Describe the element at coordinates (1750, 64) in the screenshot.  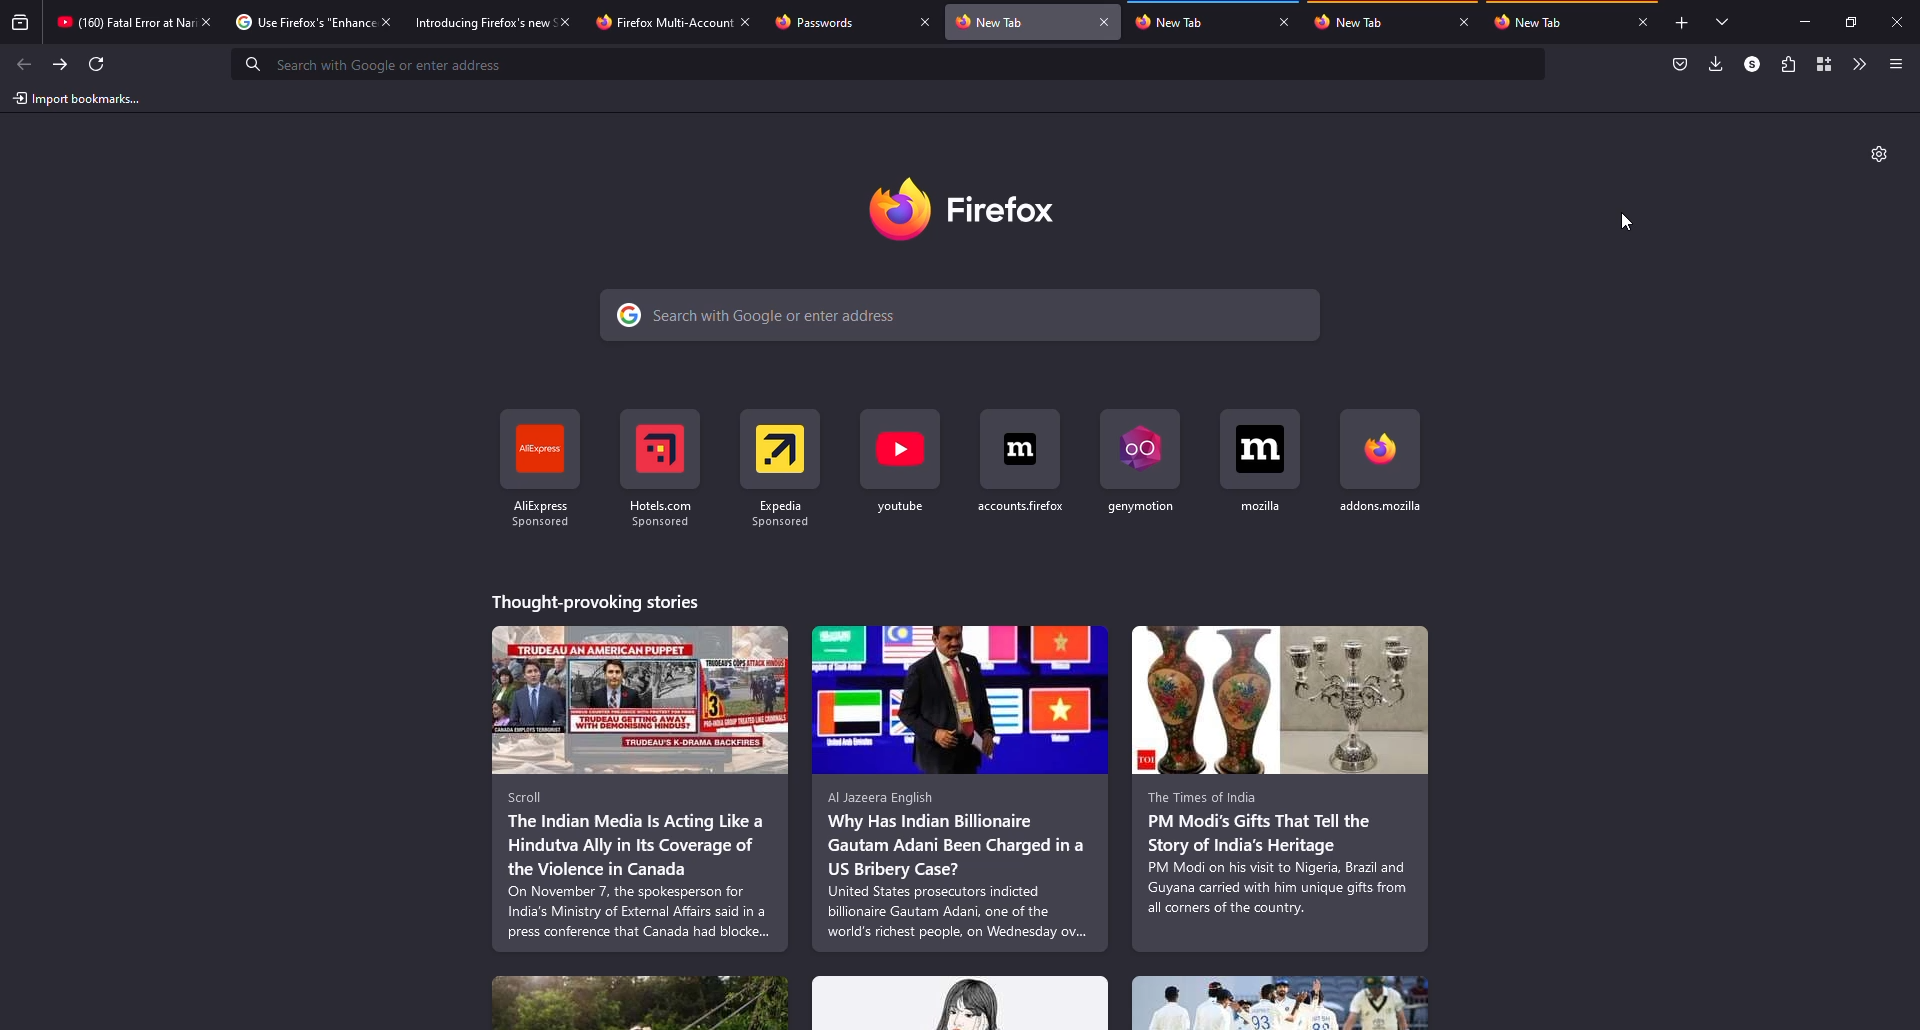
I see `profile` at that location.